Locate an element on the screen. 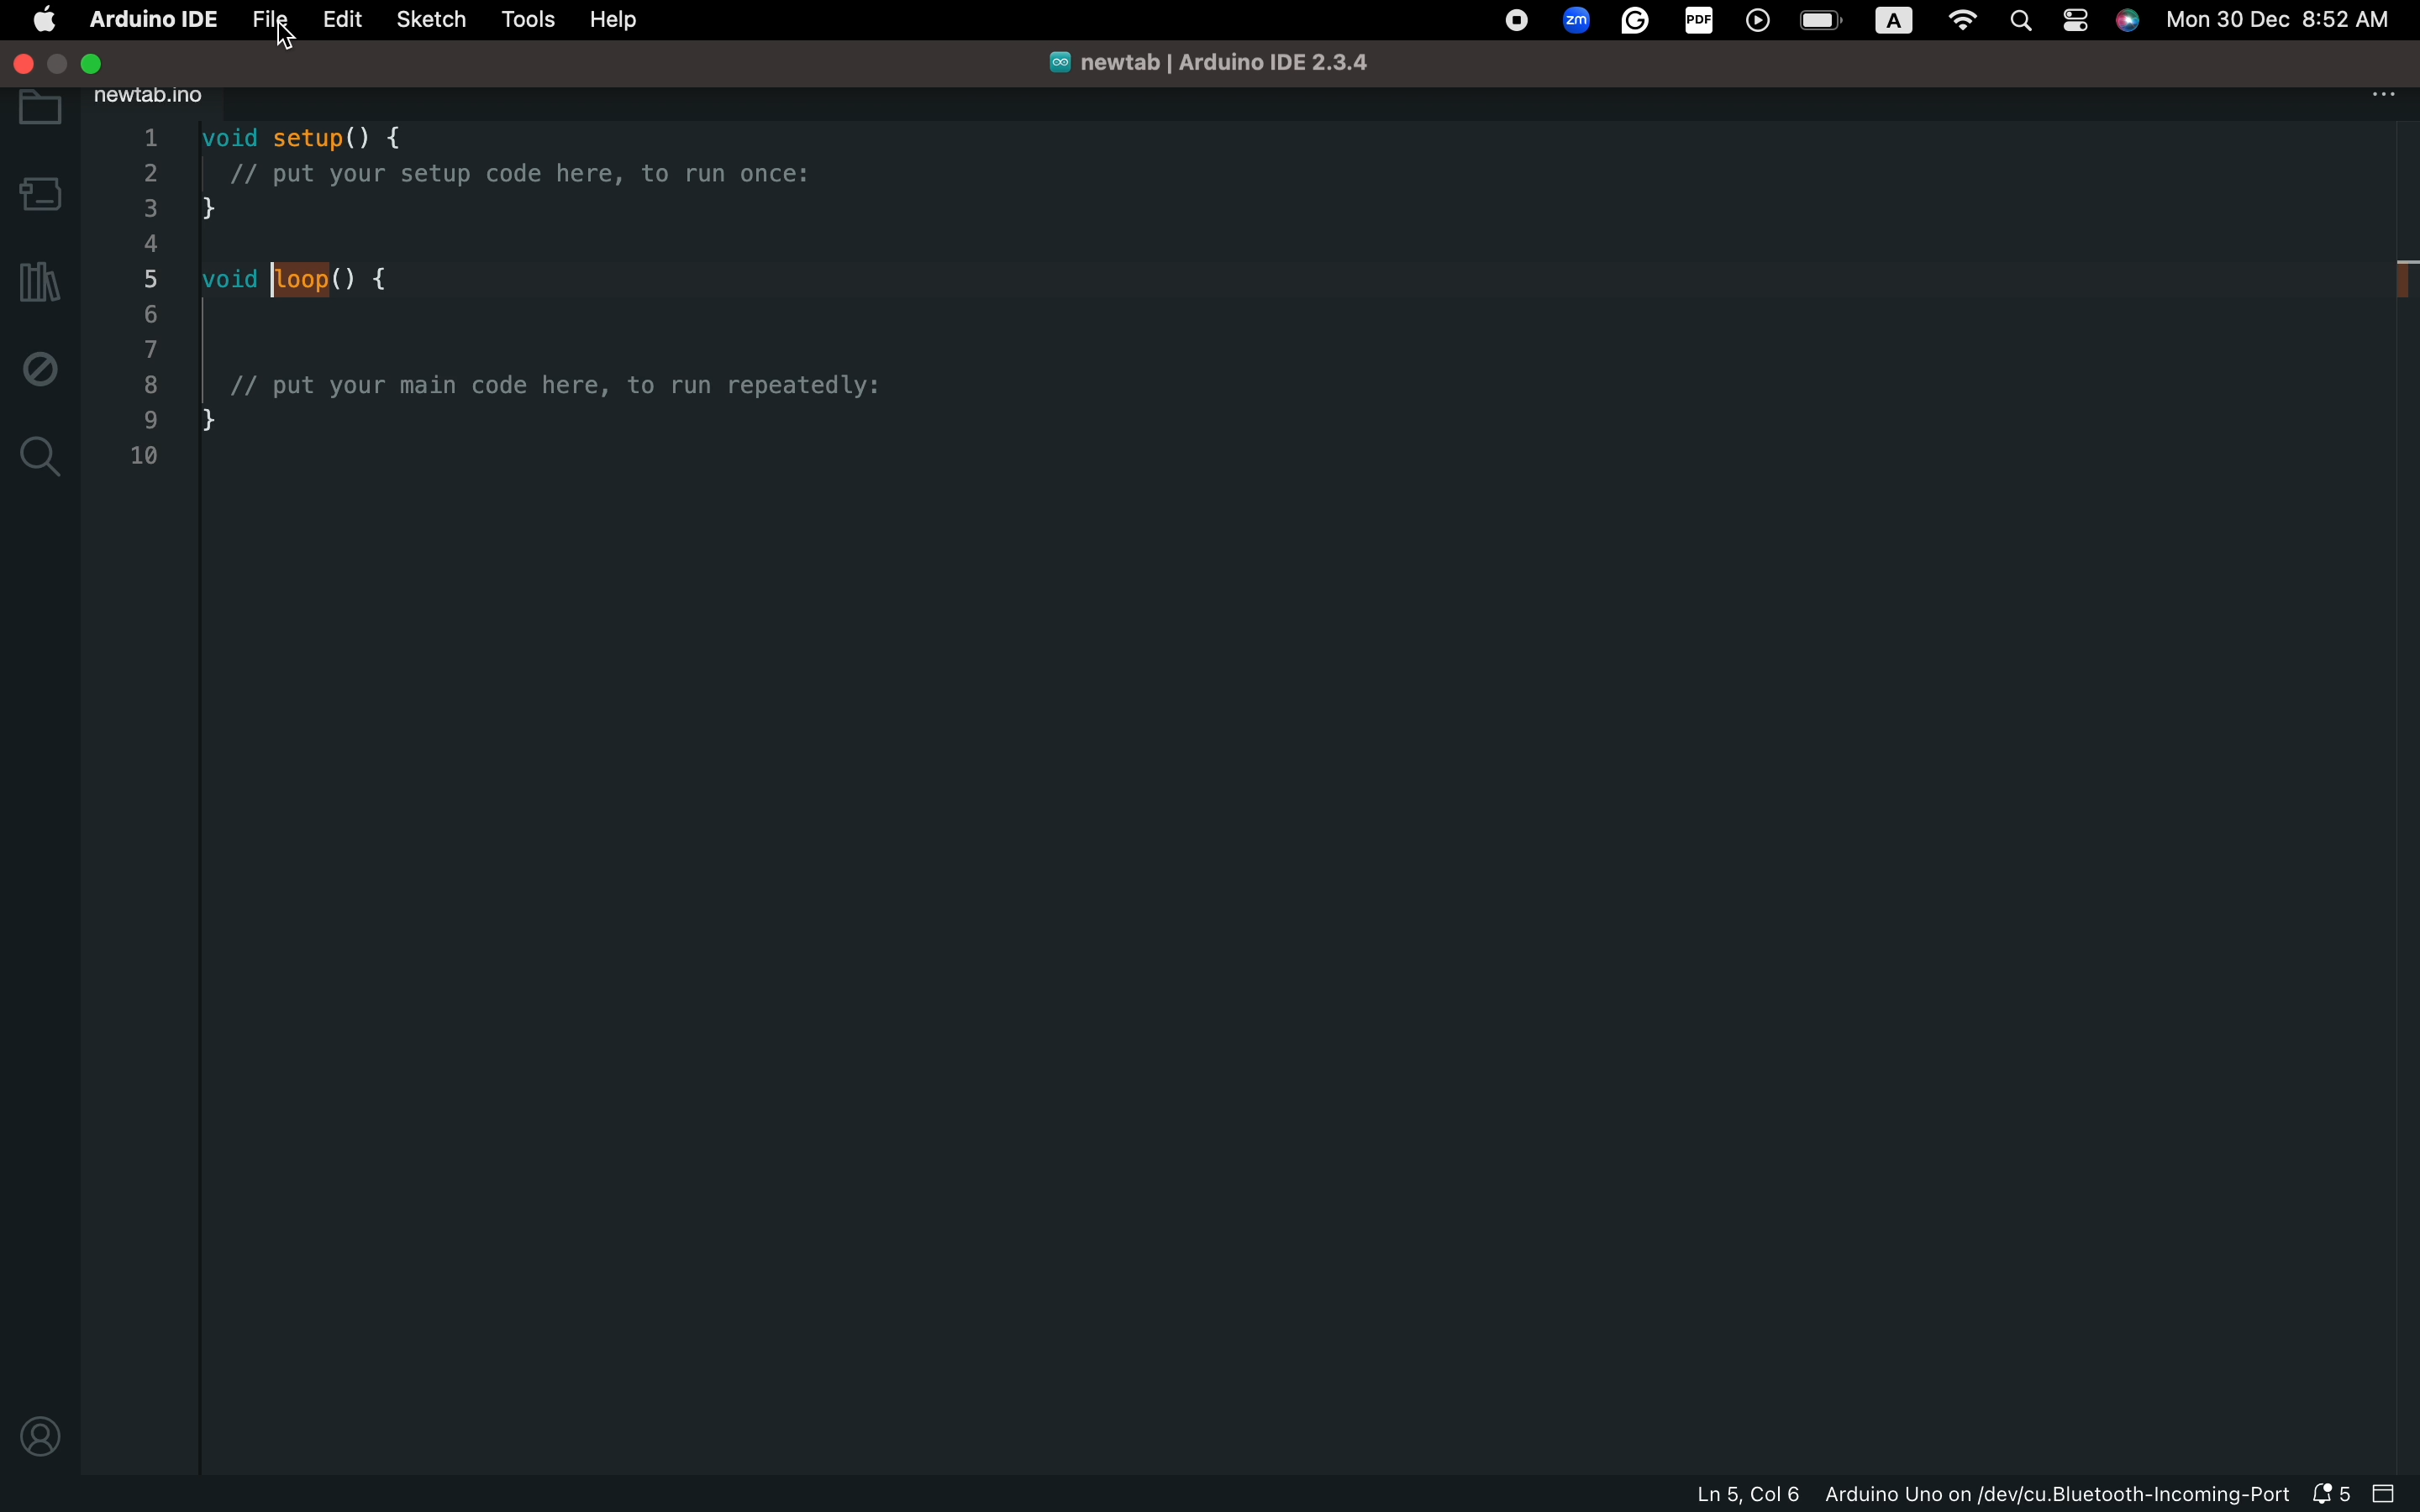 The height and width of the screenshot is (1512, 2420). date and time is located at coordinates (2282, 22).